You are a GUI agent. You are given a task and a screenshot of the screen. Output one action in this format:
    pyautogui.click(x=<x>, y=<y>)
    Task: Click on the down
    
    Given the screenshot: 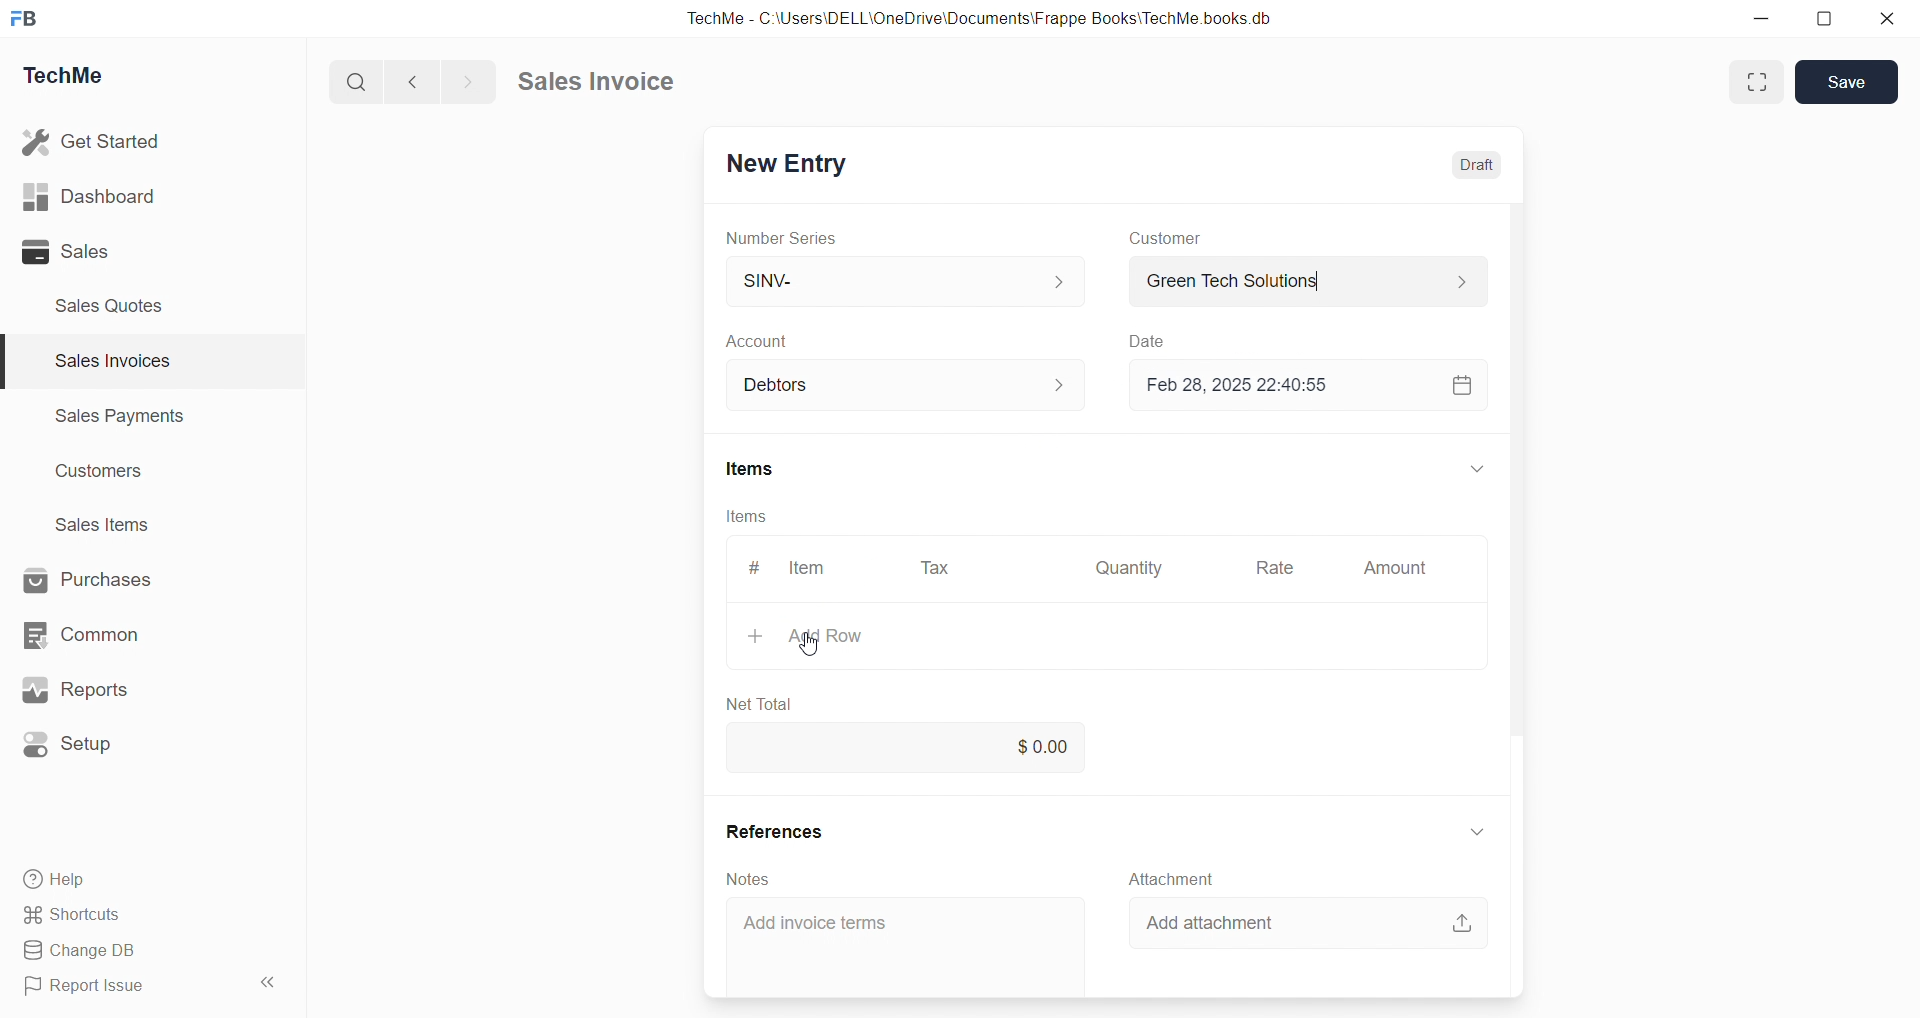 What is the action you would take?
    pyautogui.click(x=1475, y=834)
    